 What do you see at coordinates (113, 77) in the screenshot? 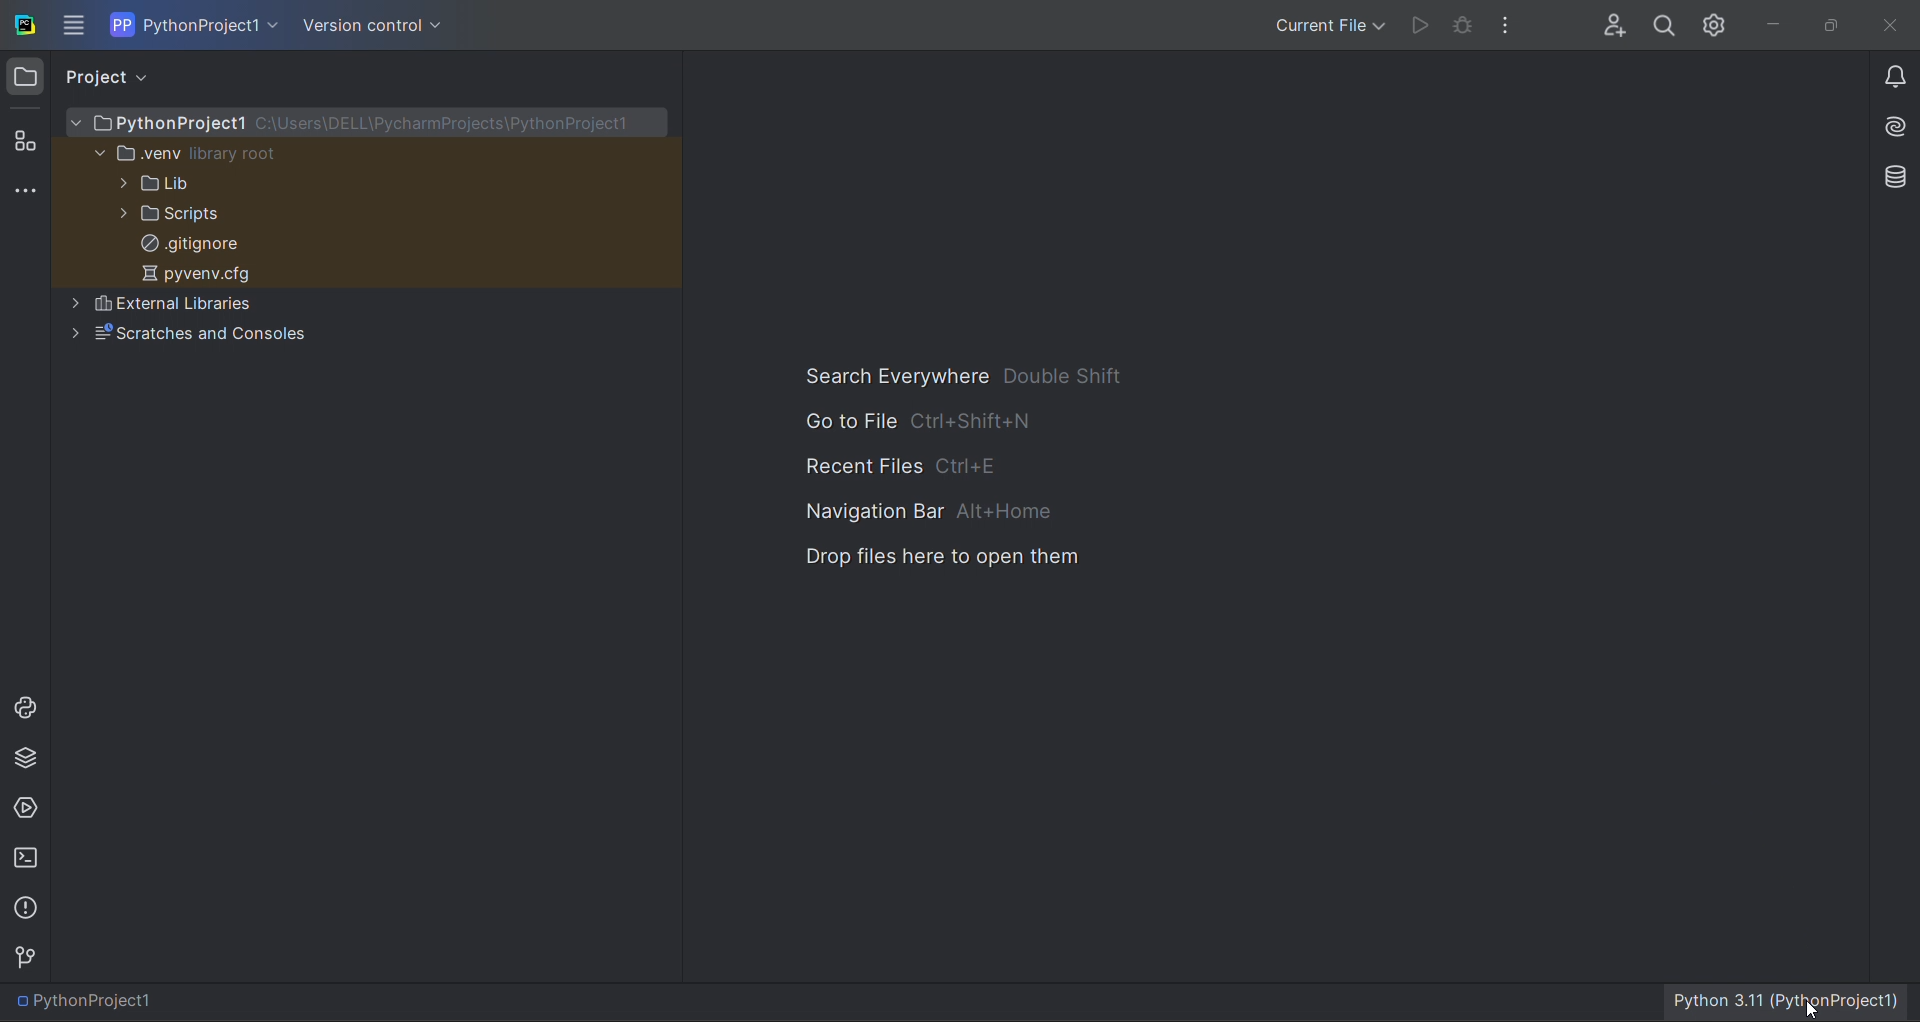
I see `project` at bounding box center [113, 77].